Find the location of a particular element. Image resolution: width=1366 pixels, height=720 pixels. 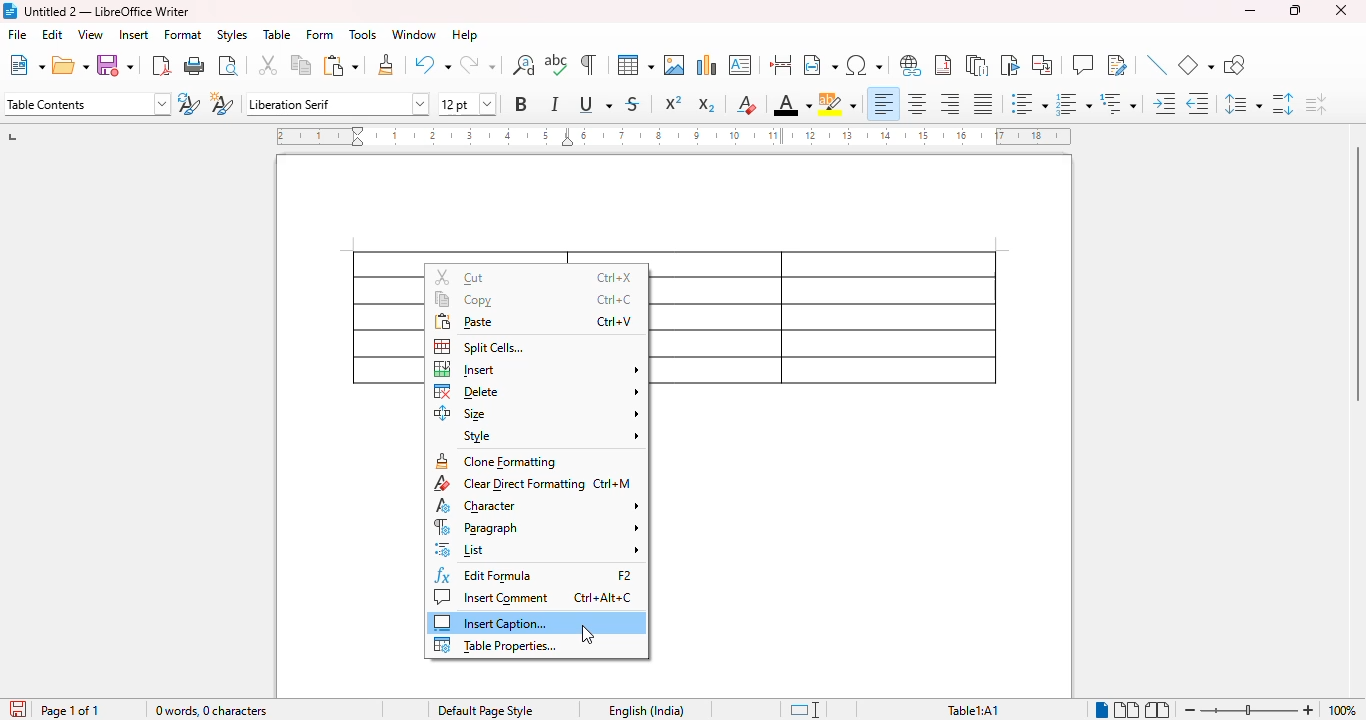

table is located at coordinates (277, 34).